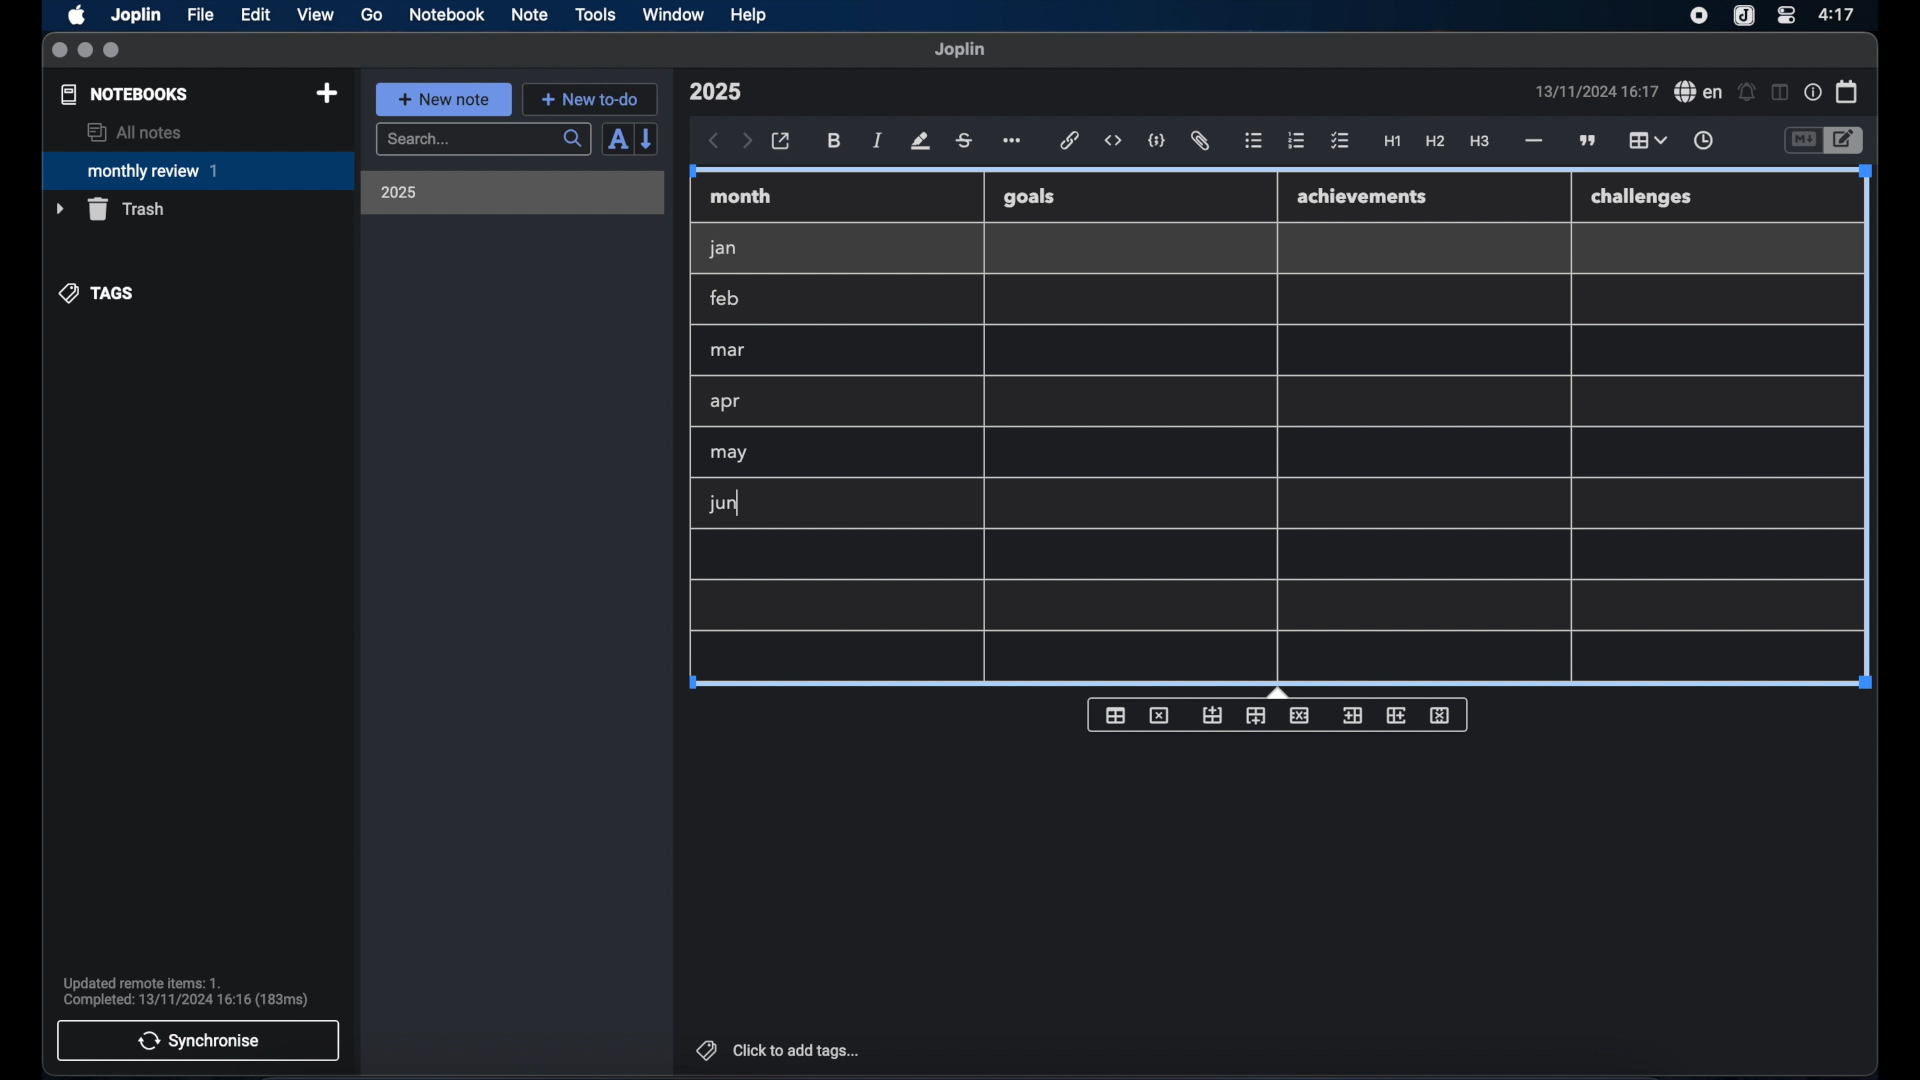  What do you see at coordinates (1747, 93) in the screenshot?
I see `set alarm` at bounding box center [1747, 93].